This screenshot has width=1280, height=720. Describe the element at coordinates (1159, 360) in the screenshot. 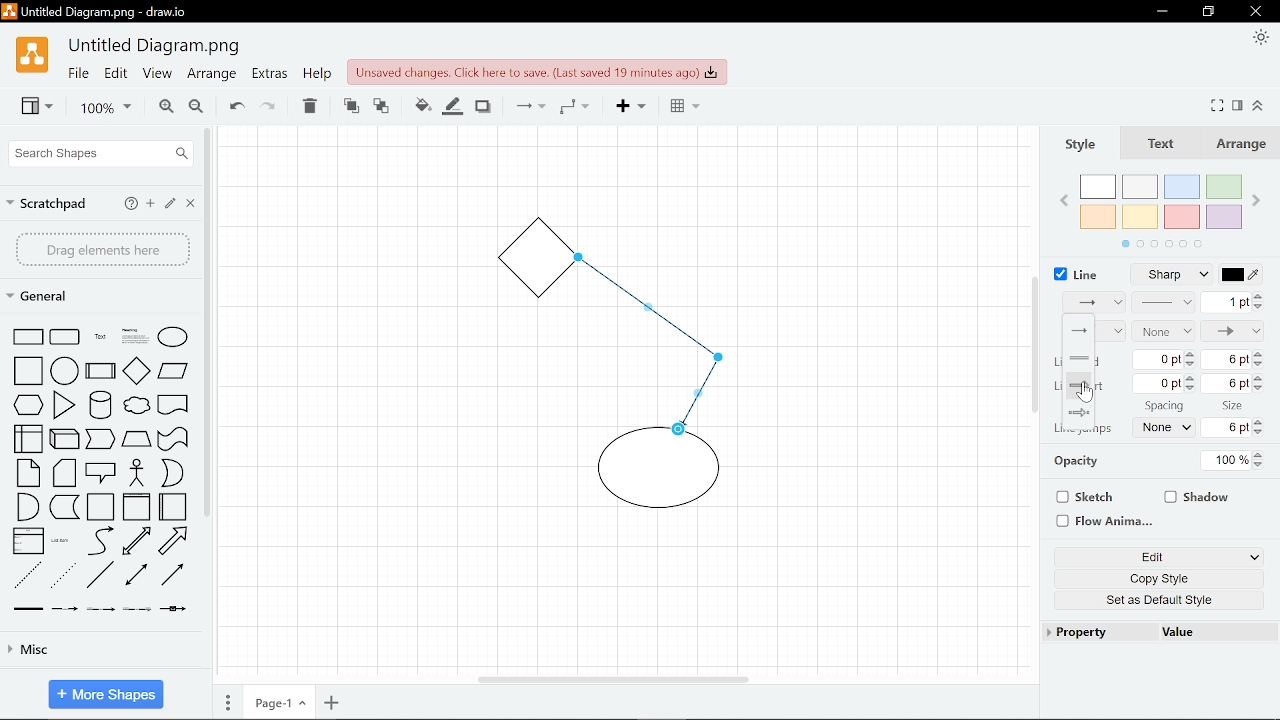

I see `Line end spacing` at that location.